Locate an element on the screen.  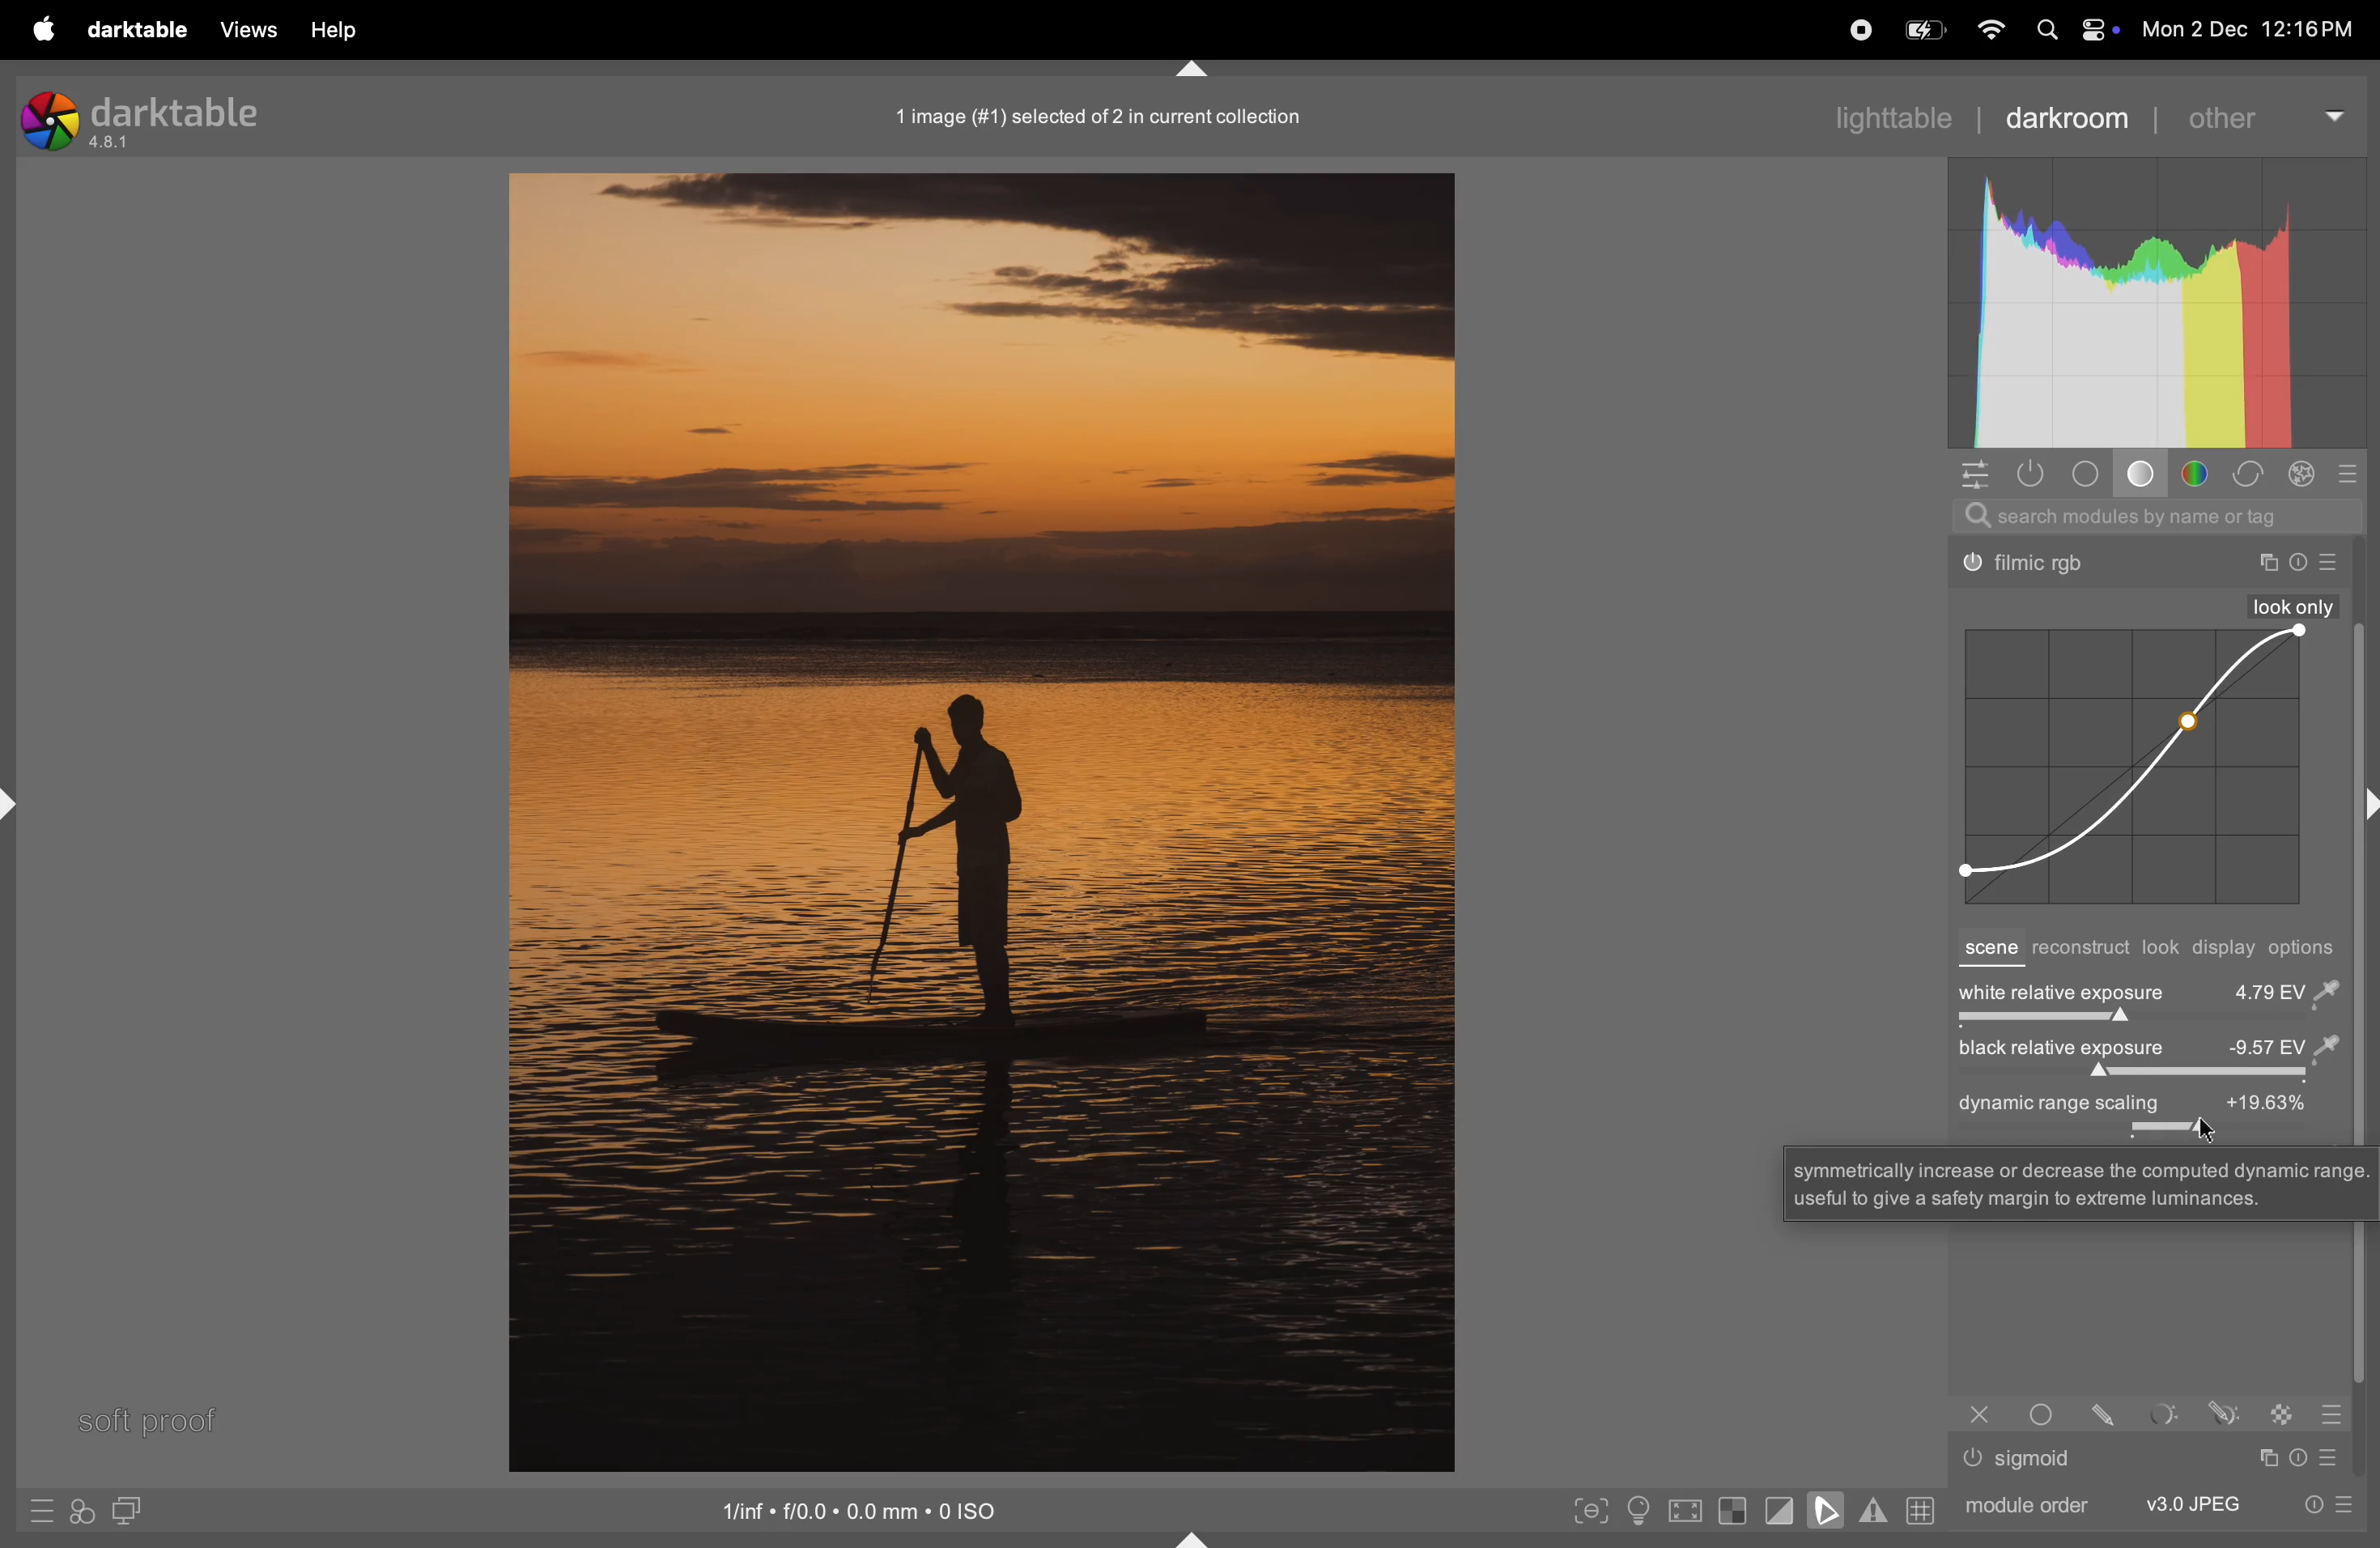
 is located at coordinates (2336, 1457).